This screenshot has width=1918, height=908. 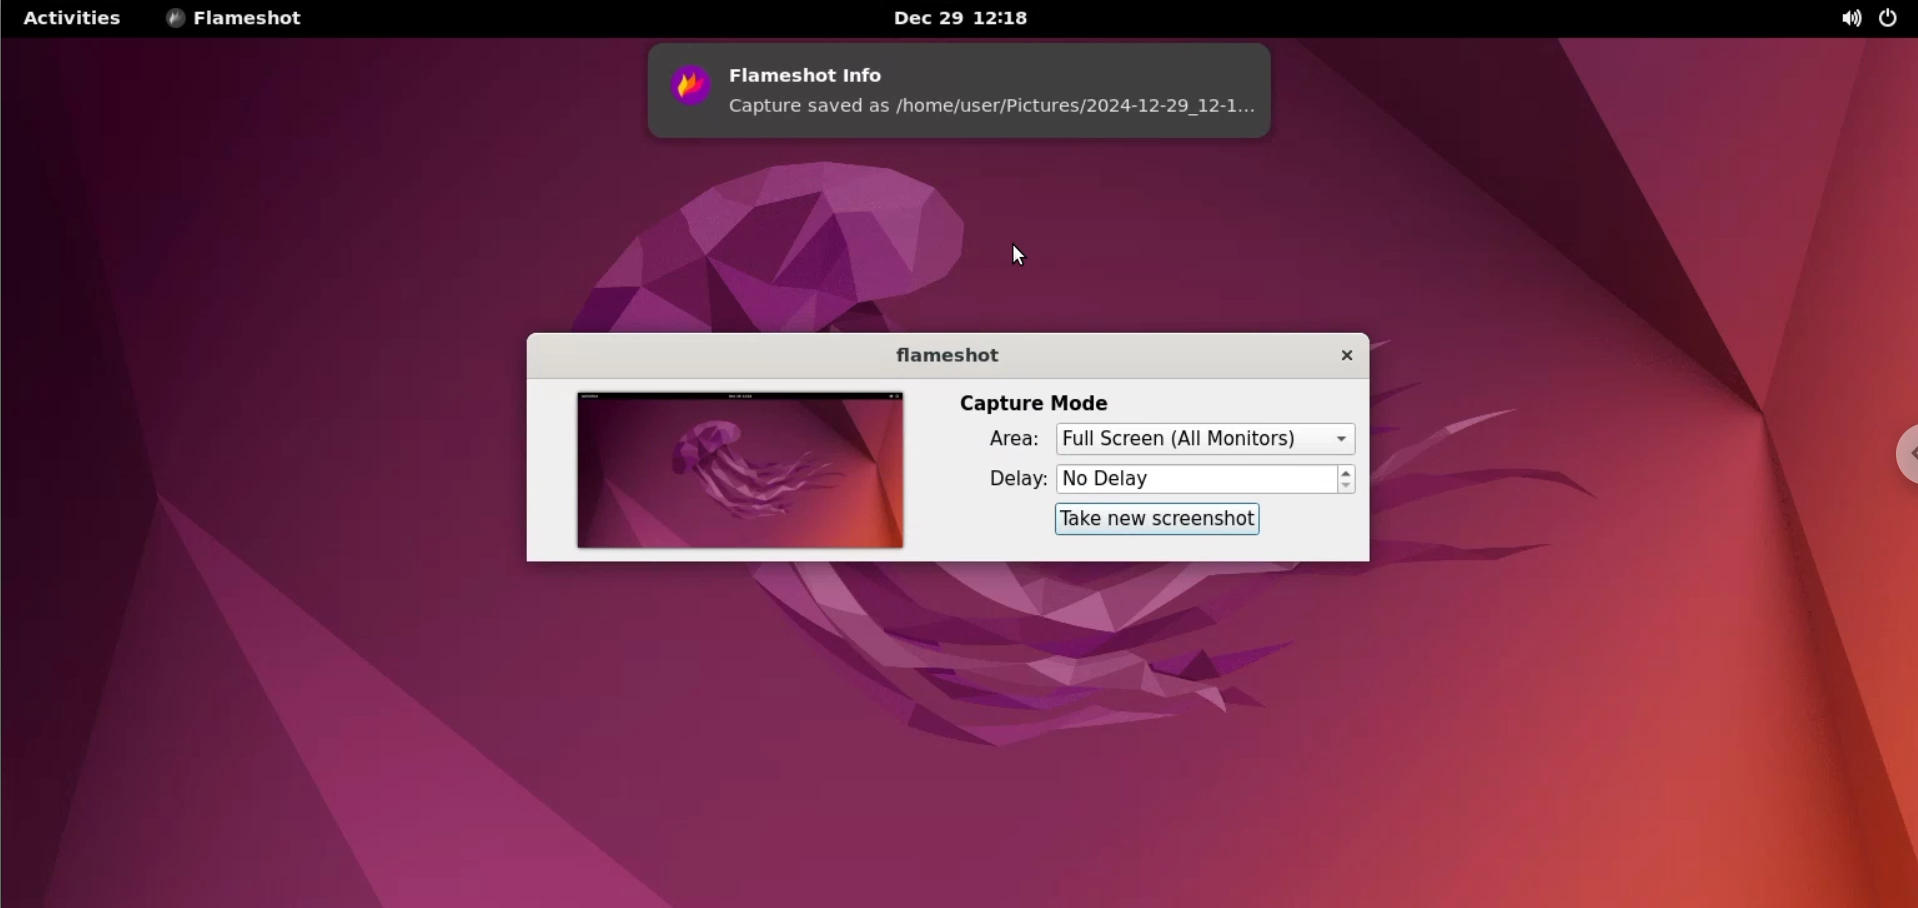 What do you see at coordinates (1006, 440) in the screenshot?
I see `Area label` at bounding box center [1006, 440].